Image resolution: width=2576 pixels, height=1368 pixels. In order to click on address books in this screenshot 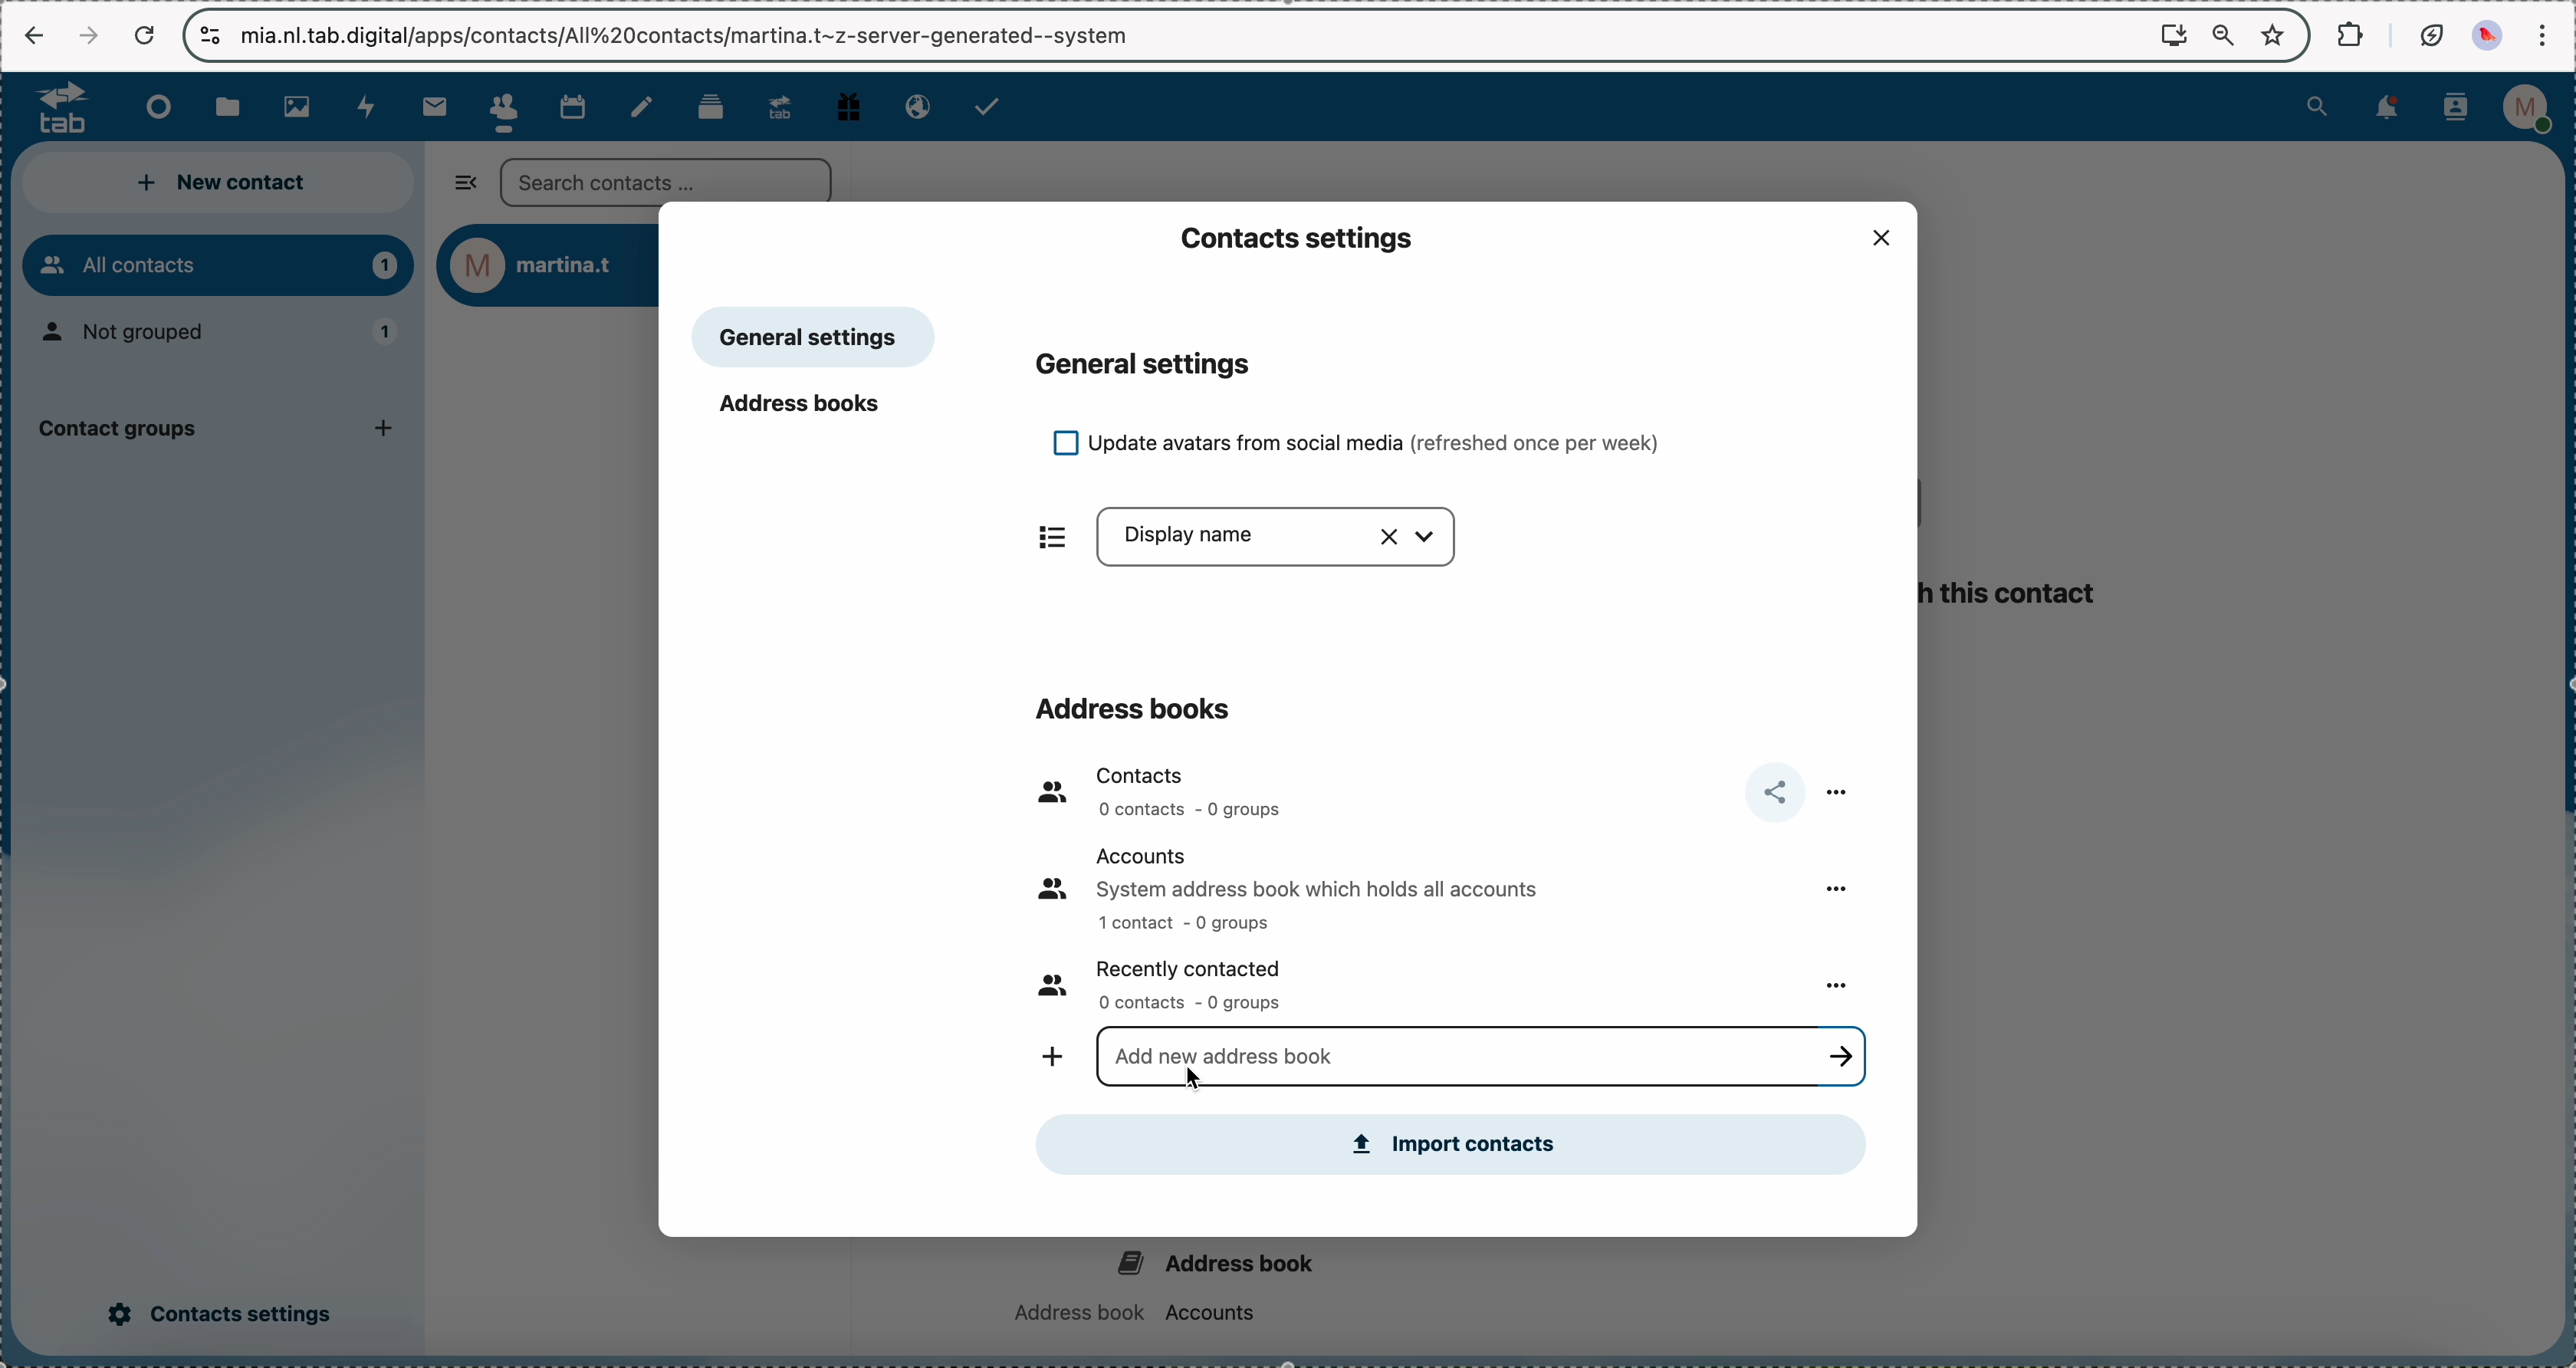, I will do `click(808, 409)`.